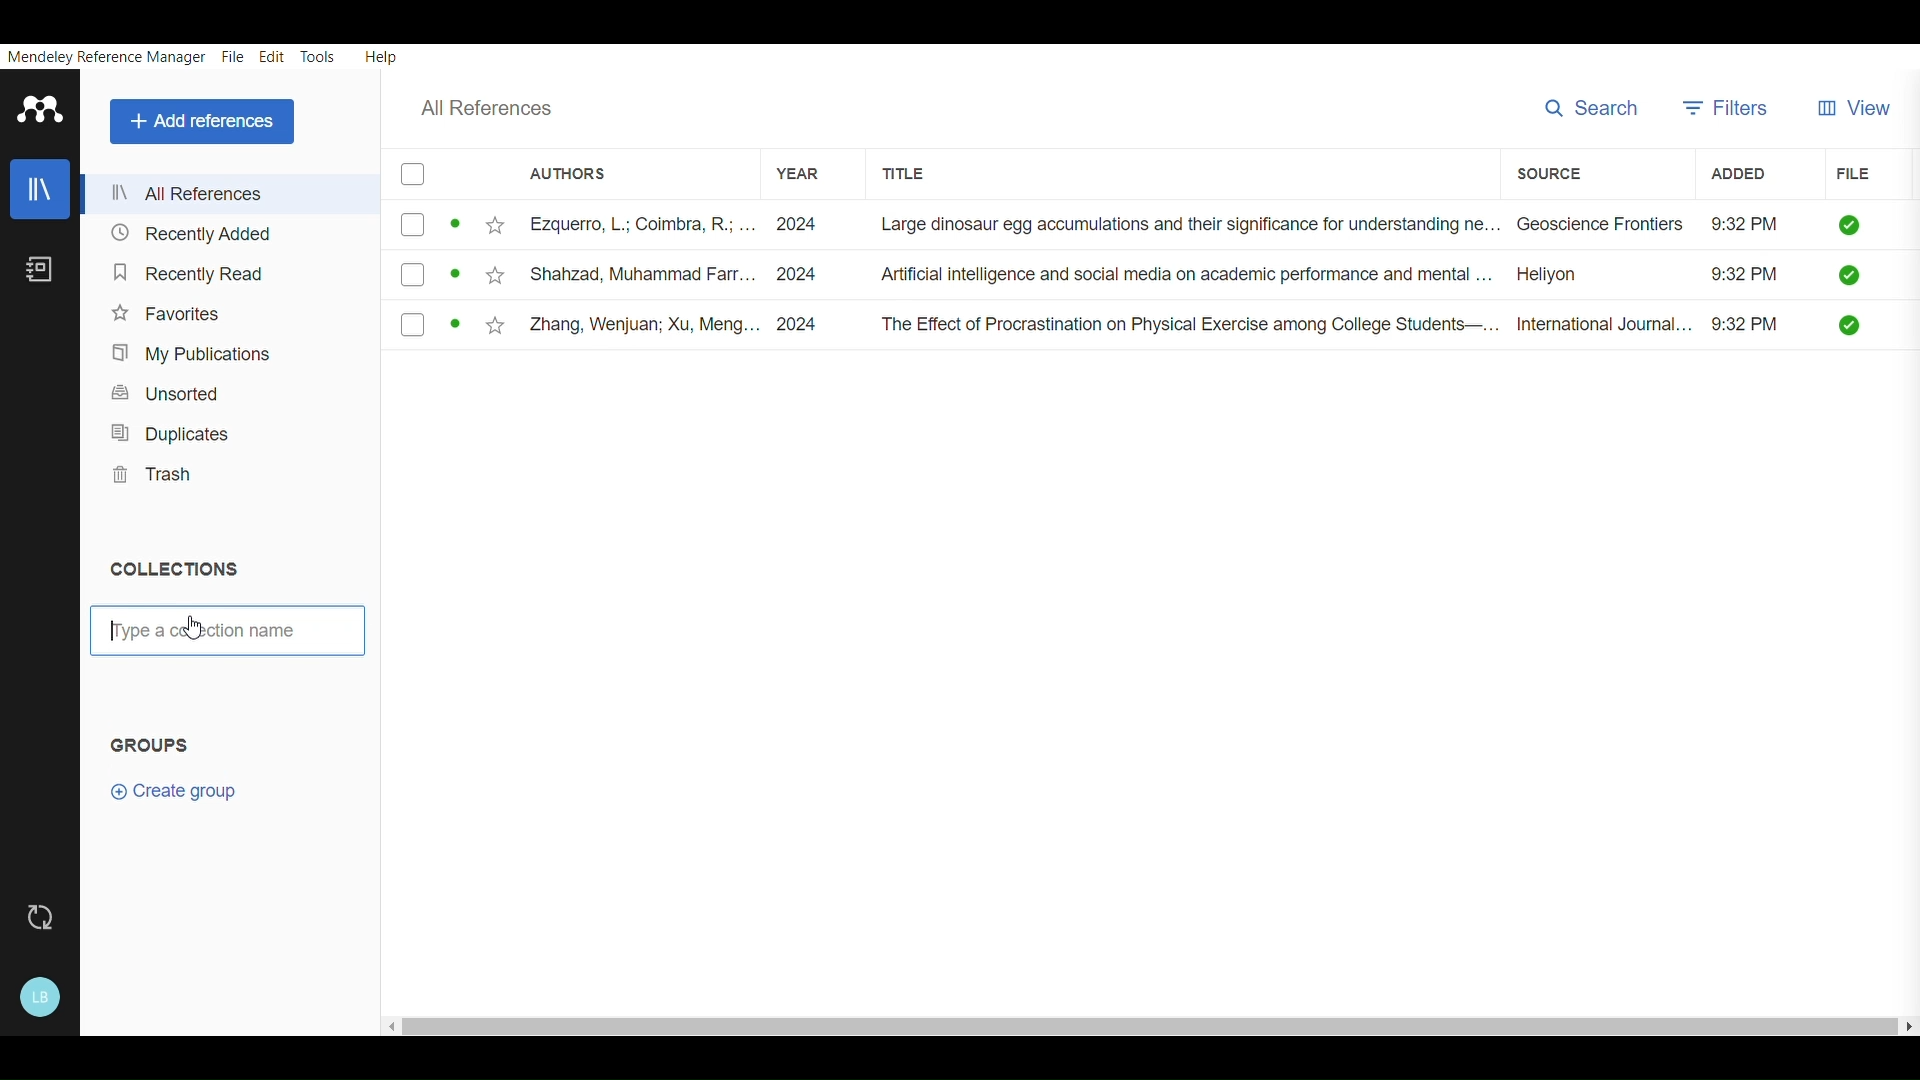 The width and height of the screenshot is (1920, 1080). Describe the element at coordinates (270, 55) in the screenshot. I see `Edit` at that location.